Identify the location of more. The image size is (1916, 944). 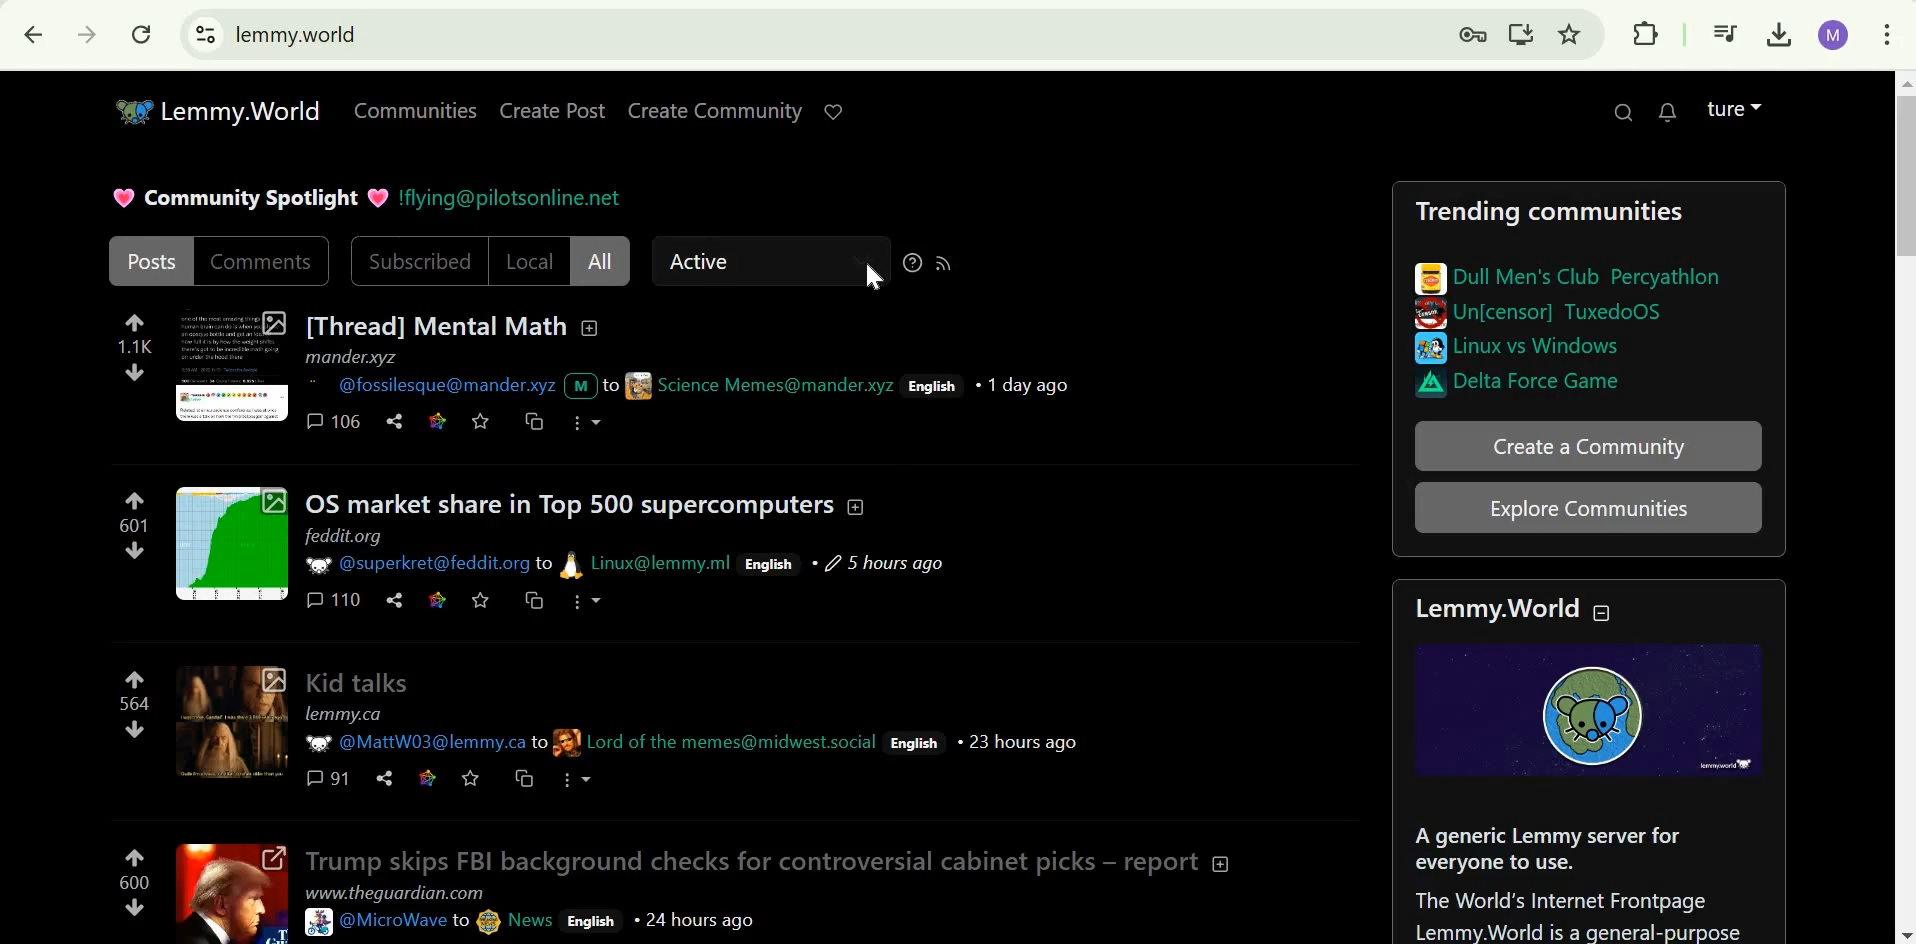
(587, 422).